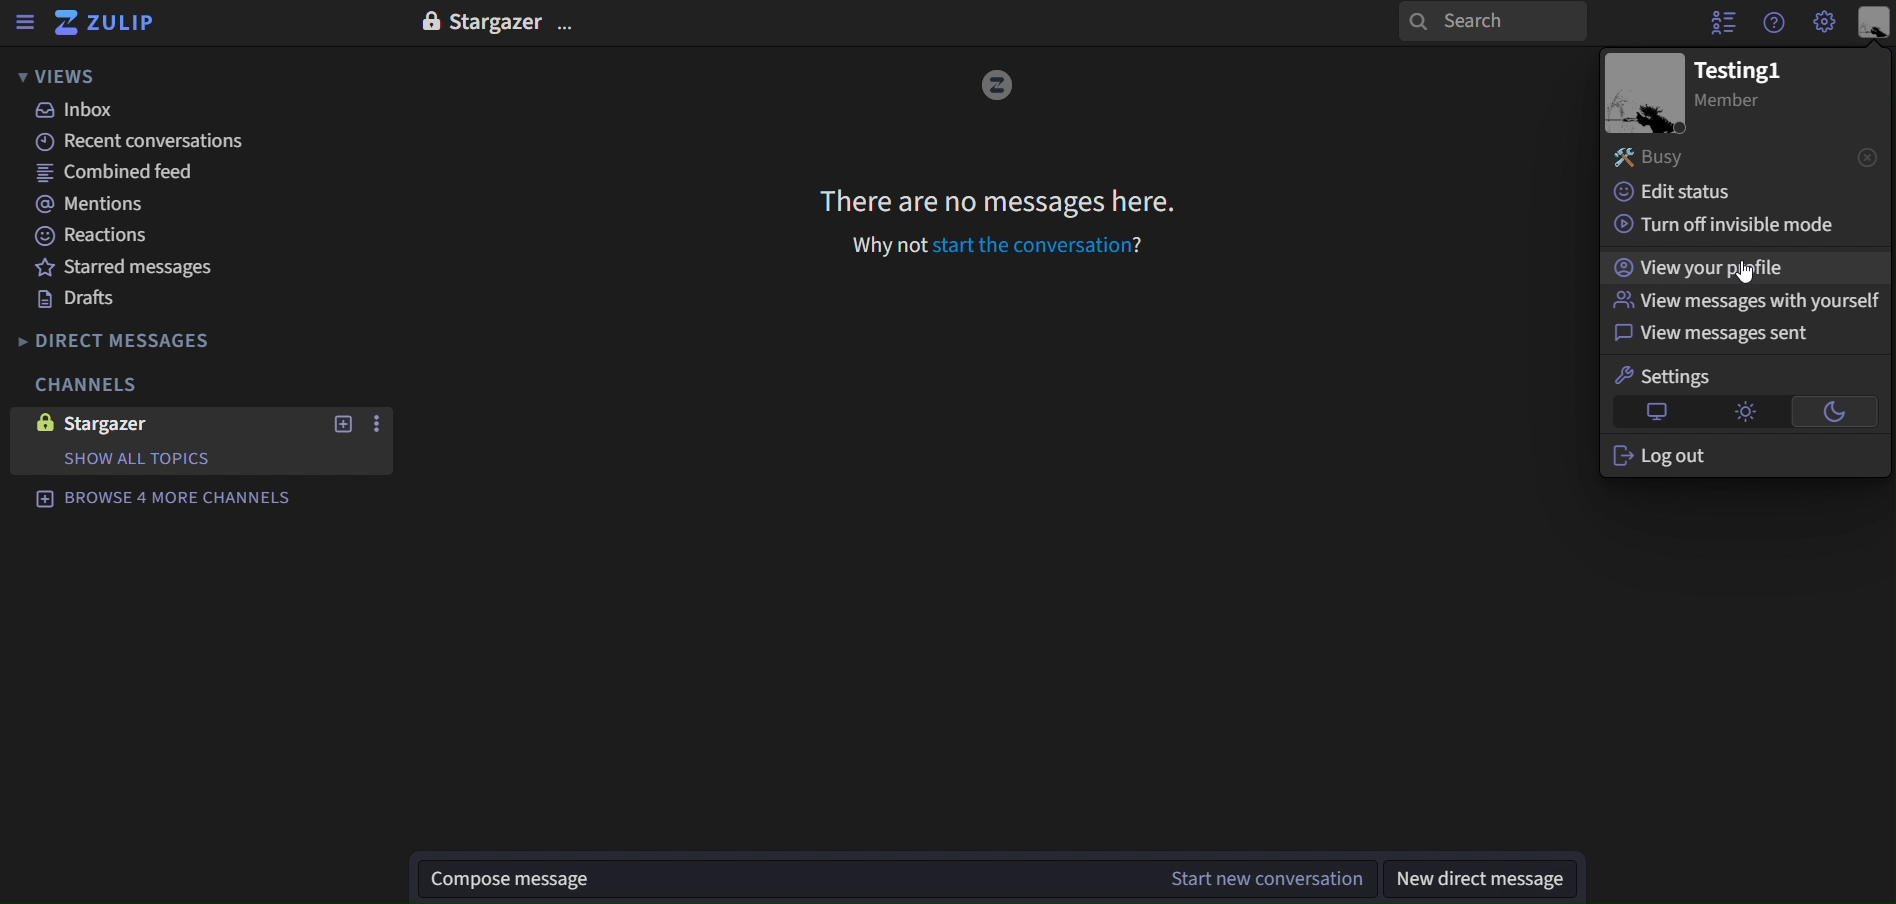 The width and height of the screenshot is (1896, 904). I want to click on log out, so click(1665, 458).